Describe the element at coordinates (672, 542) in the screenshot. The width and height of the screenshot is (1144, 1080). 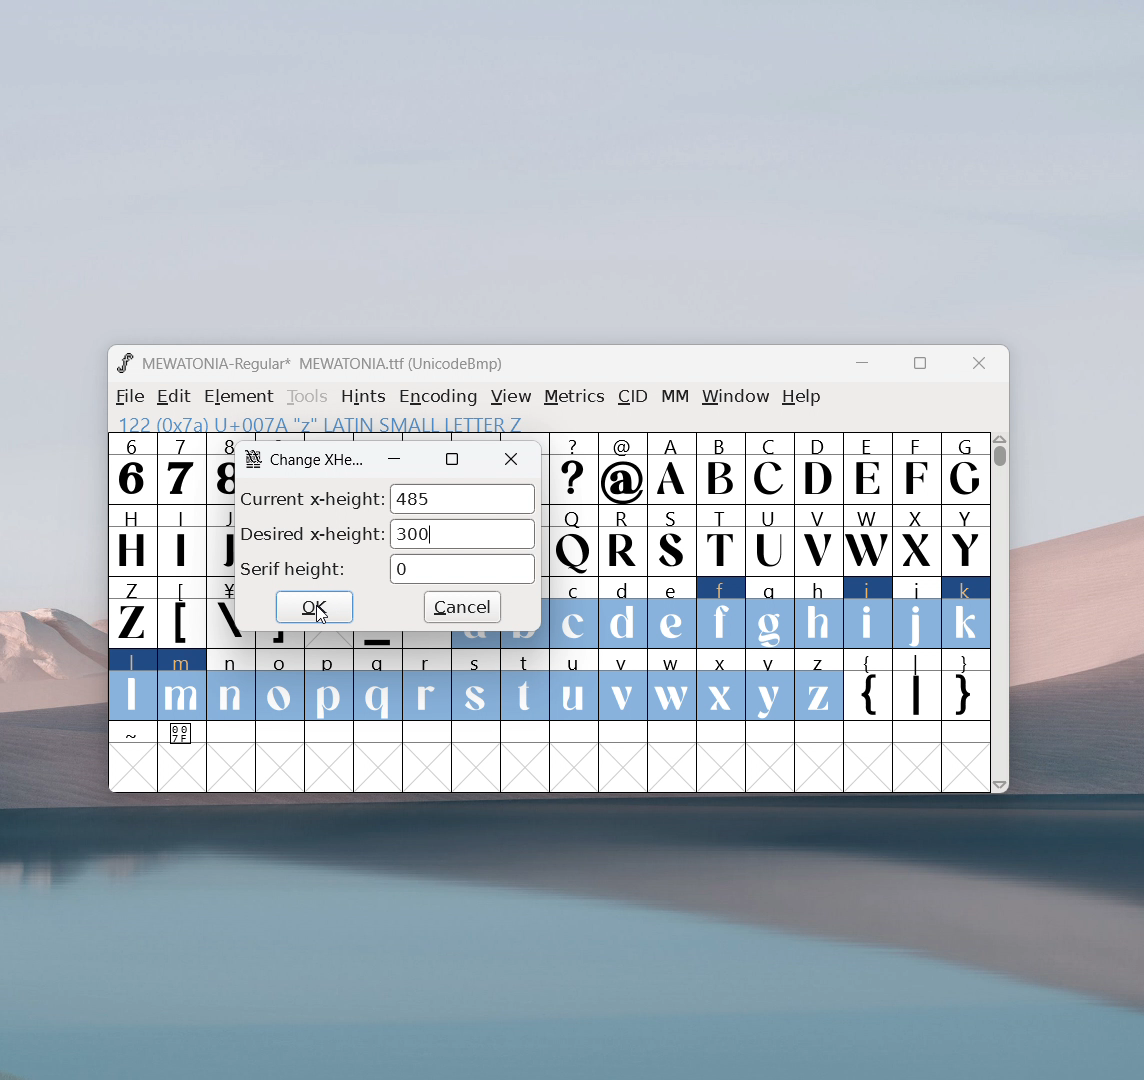
I see `S` at that location.